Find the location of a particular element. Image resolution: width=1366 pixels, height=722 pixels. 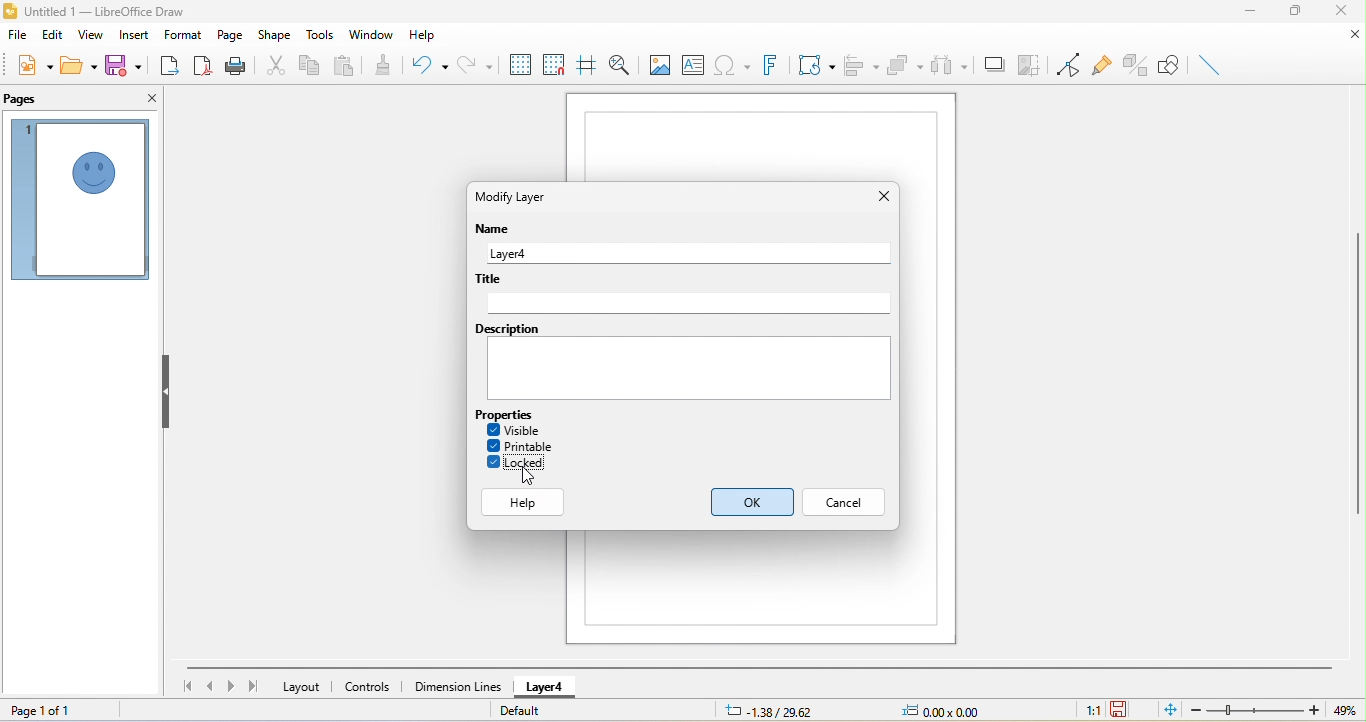

close is located at coordinates (1340, 11).